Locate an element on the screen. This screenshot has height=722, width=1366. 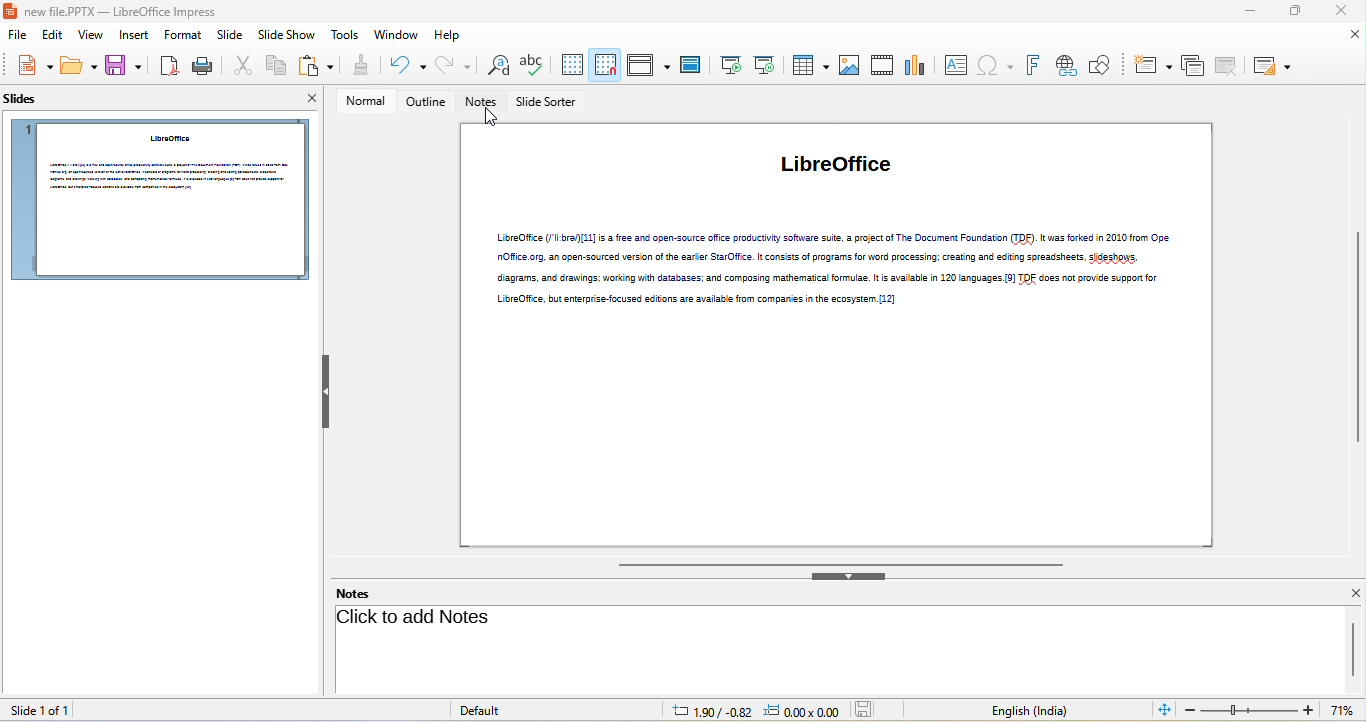
help is located at coordinates (449, 36).